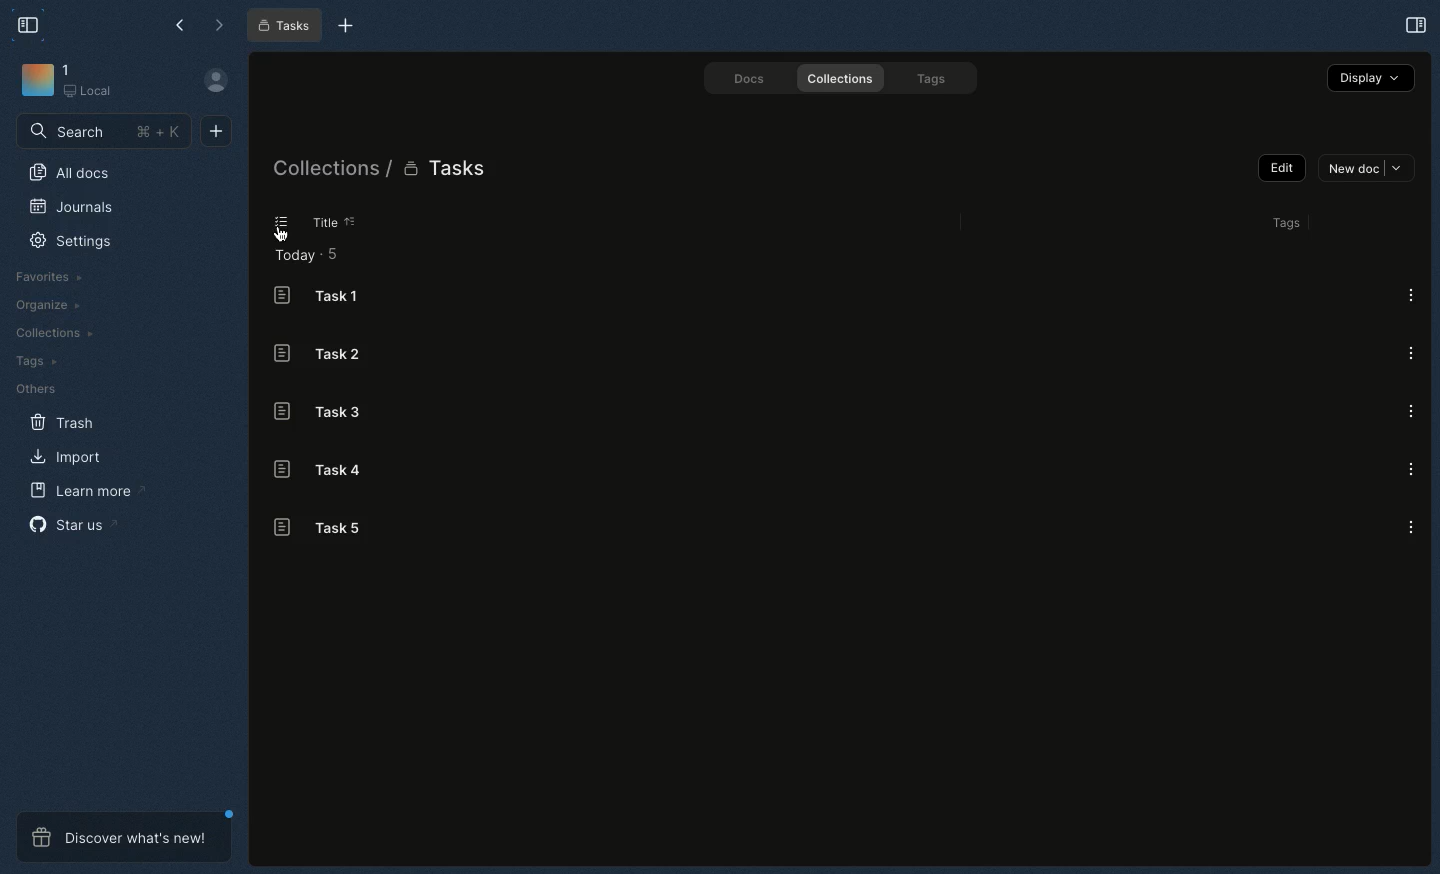 Image resolution: width=1440 pixels, height=874 pixels. What do you see at coordinates (71, 241) in the screenshot?
I see `Settings` at bounding box center [71, 241].